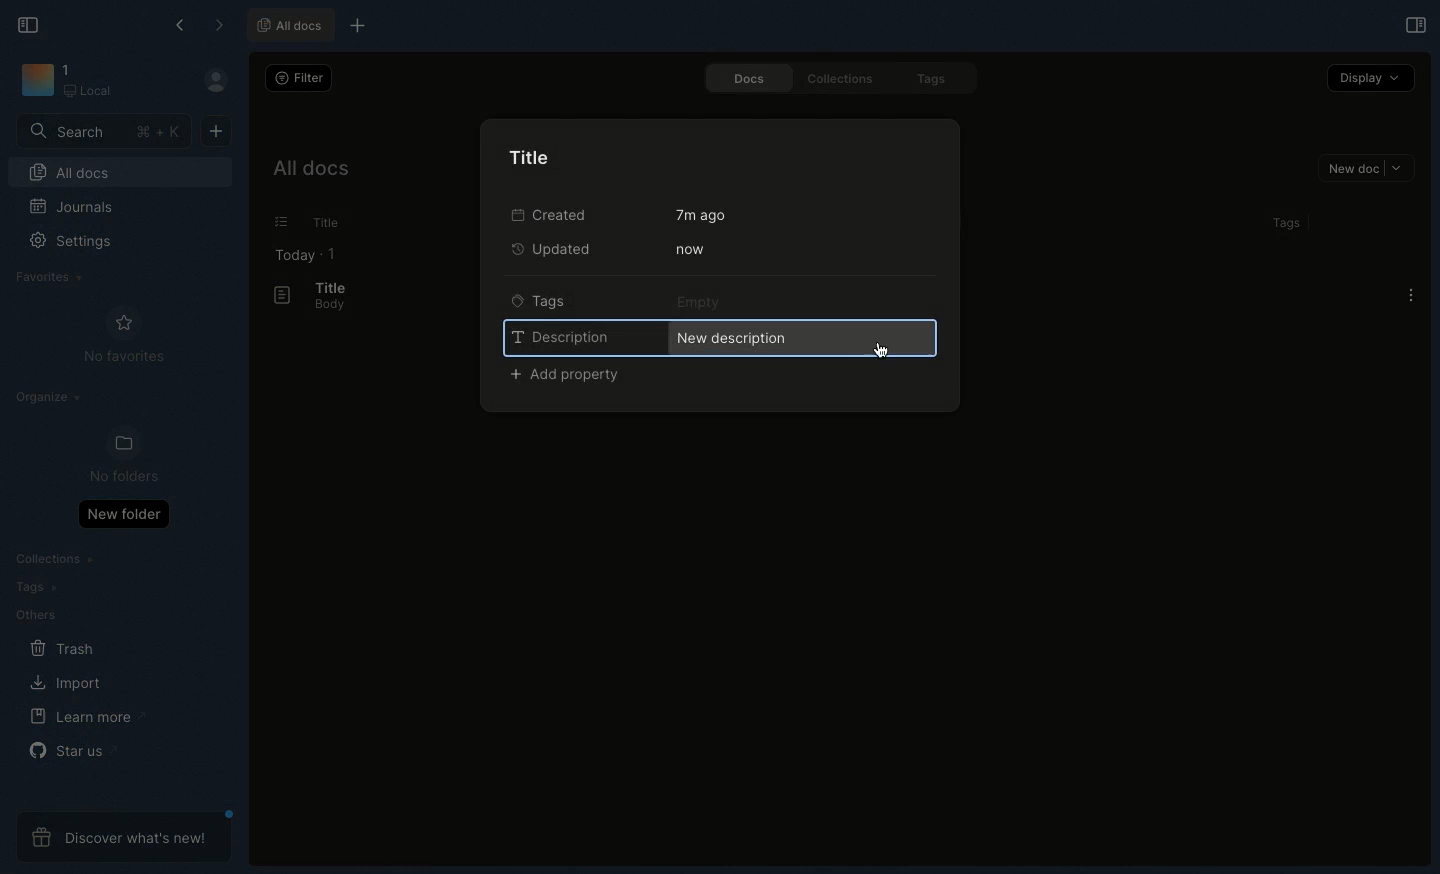 The image size is (1440, 874). Describe the element at coordinates (557, 248) in the screenshot. I see `Updated` at that location.